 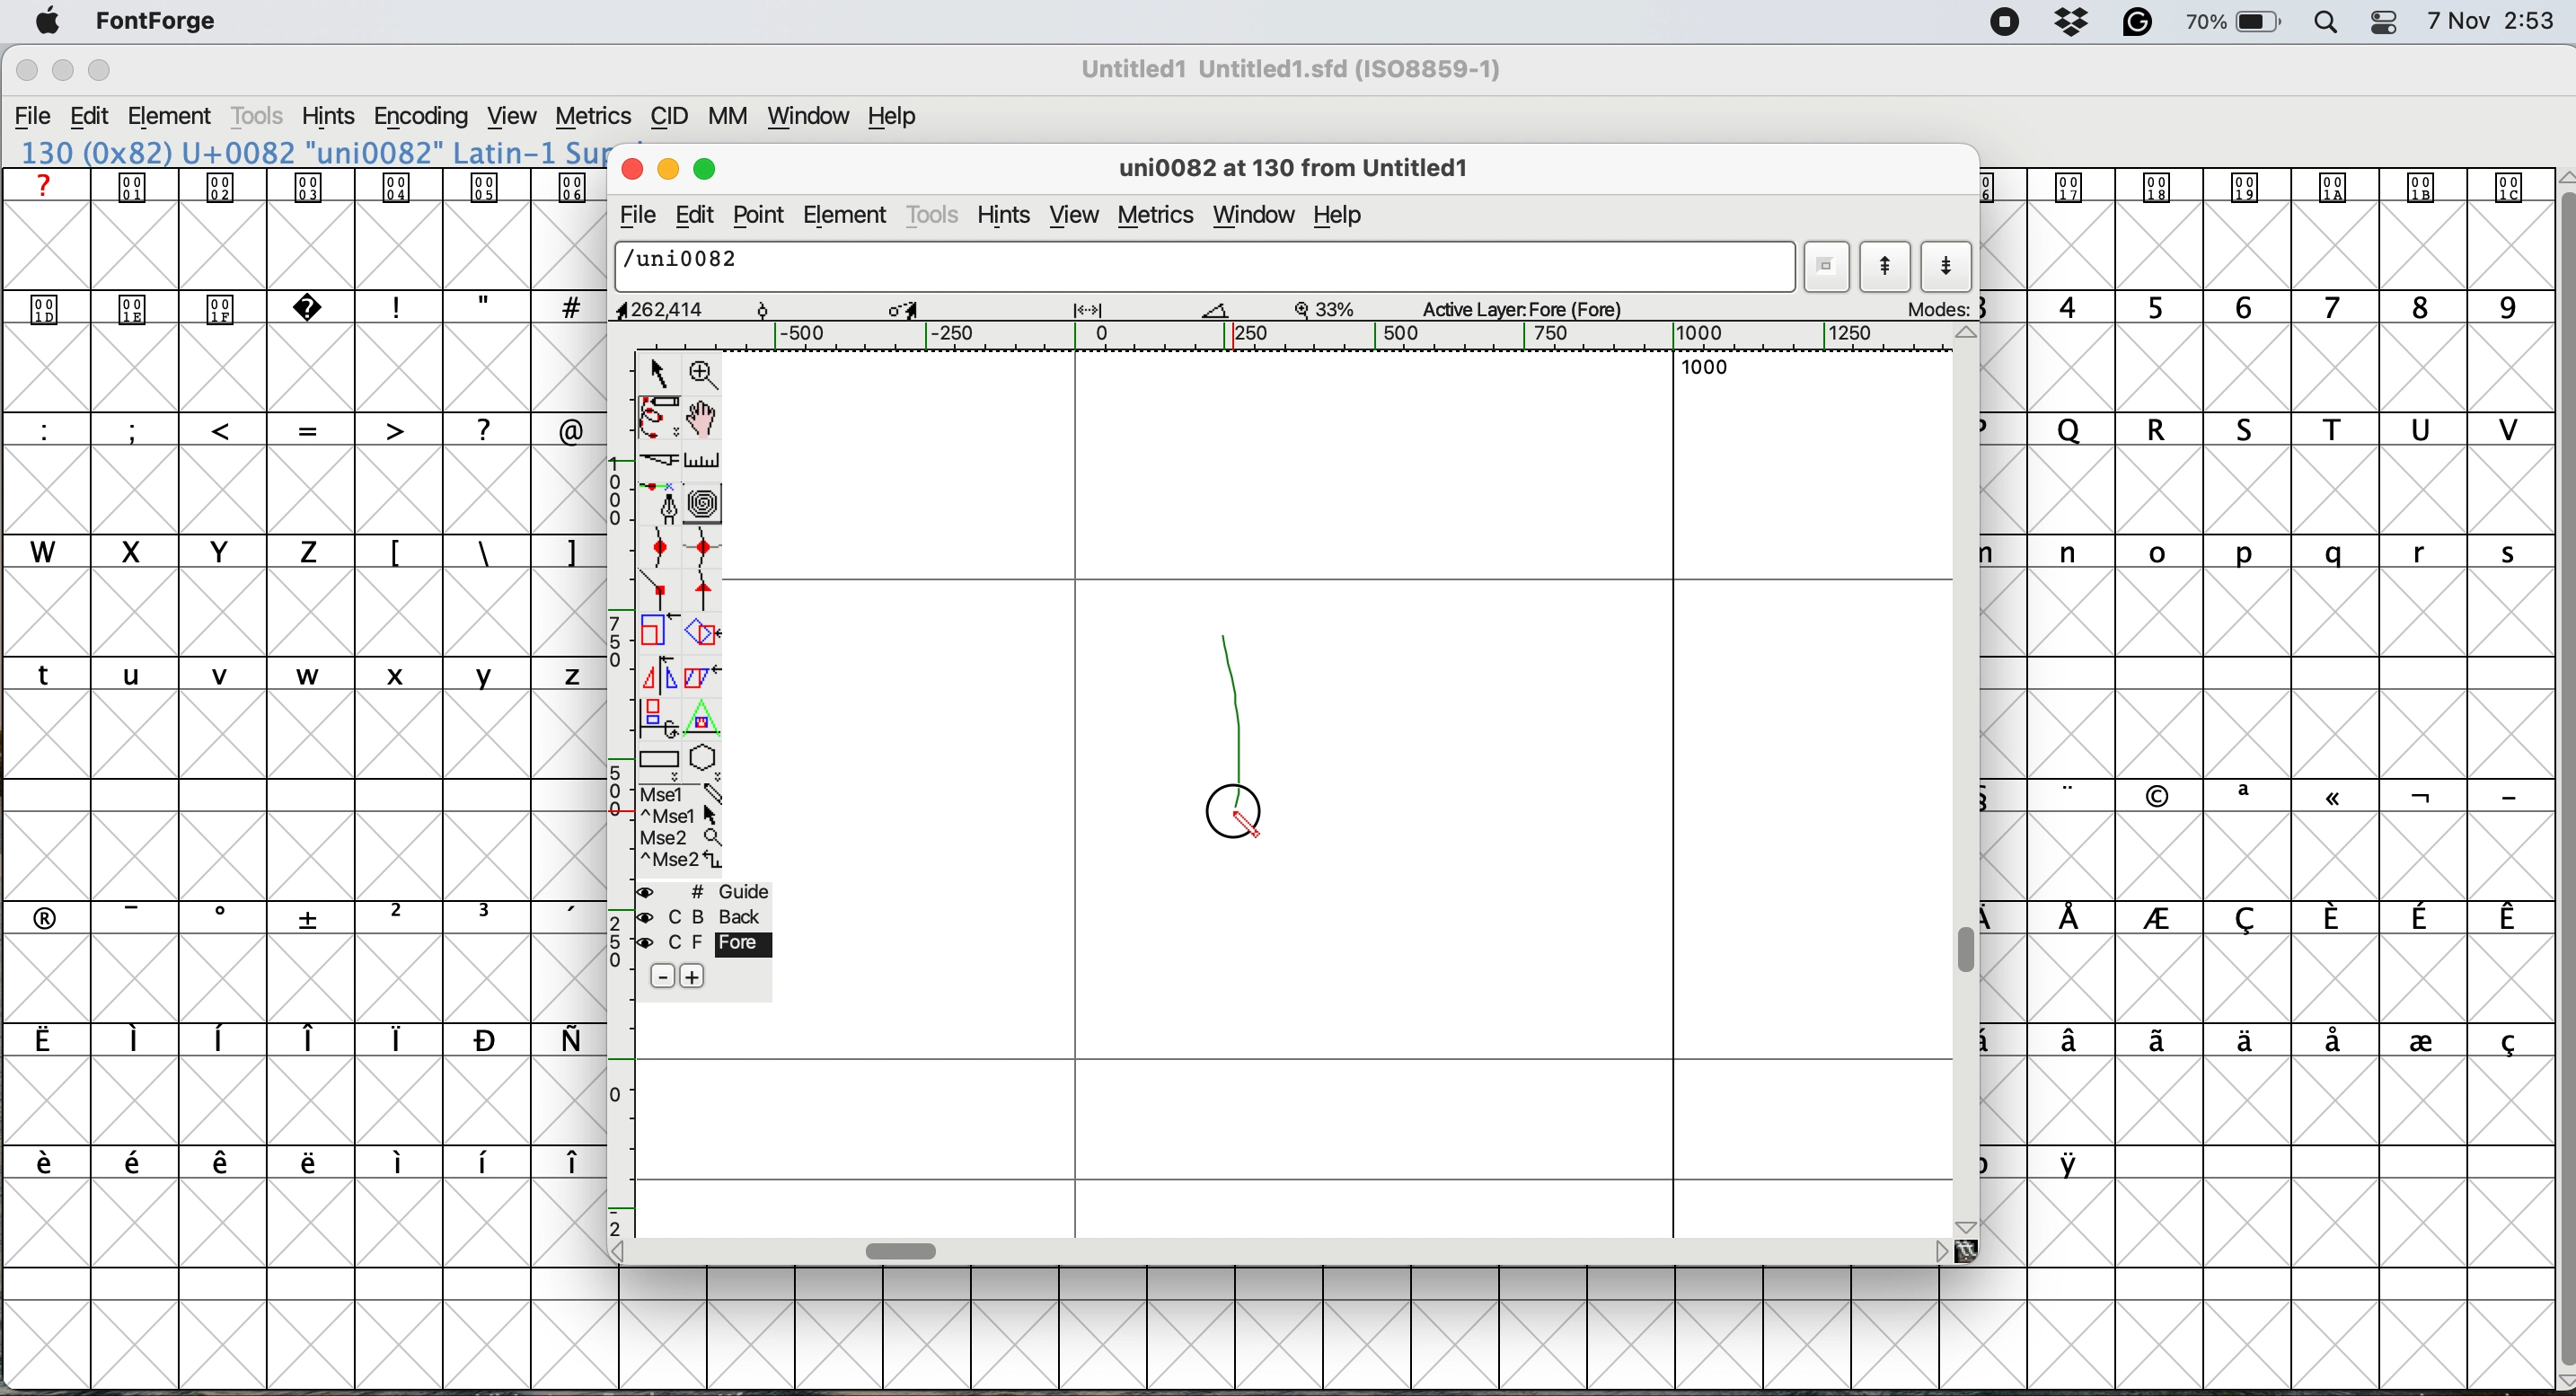 I want to click on flip selection, so click(x=656, y=678).